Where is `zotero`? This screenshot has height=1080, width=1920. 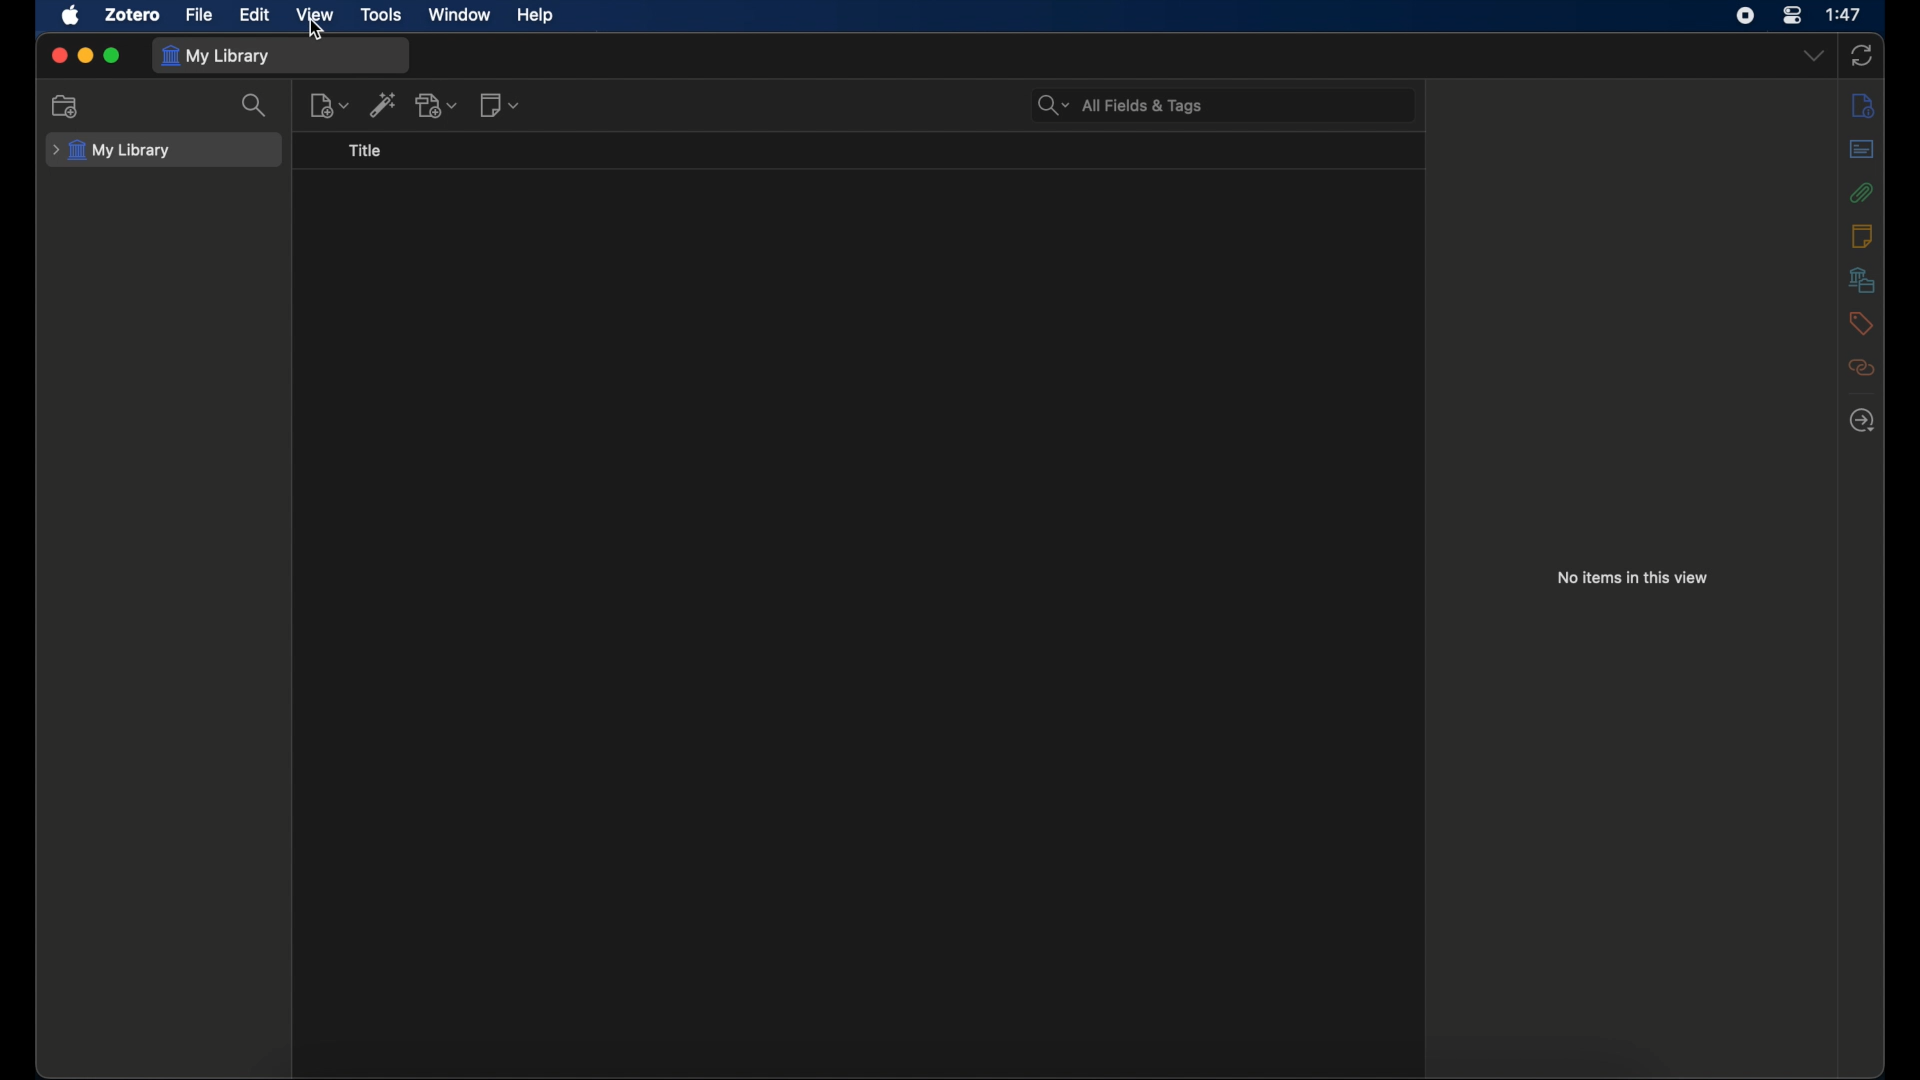 zotero is located at coordinates (131, 14).